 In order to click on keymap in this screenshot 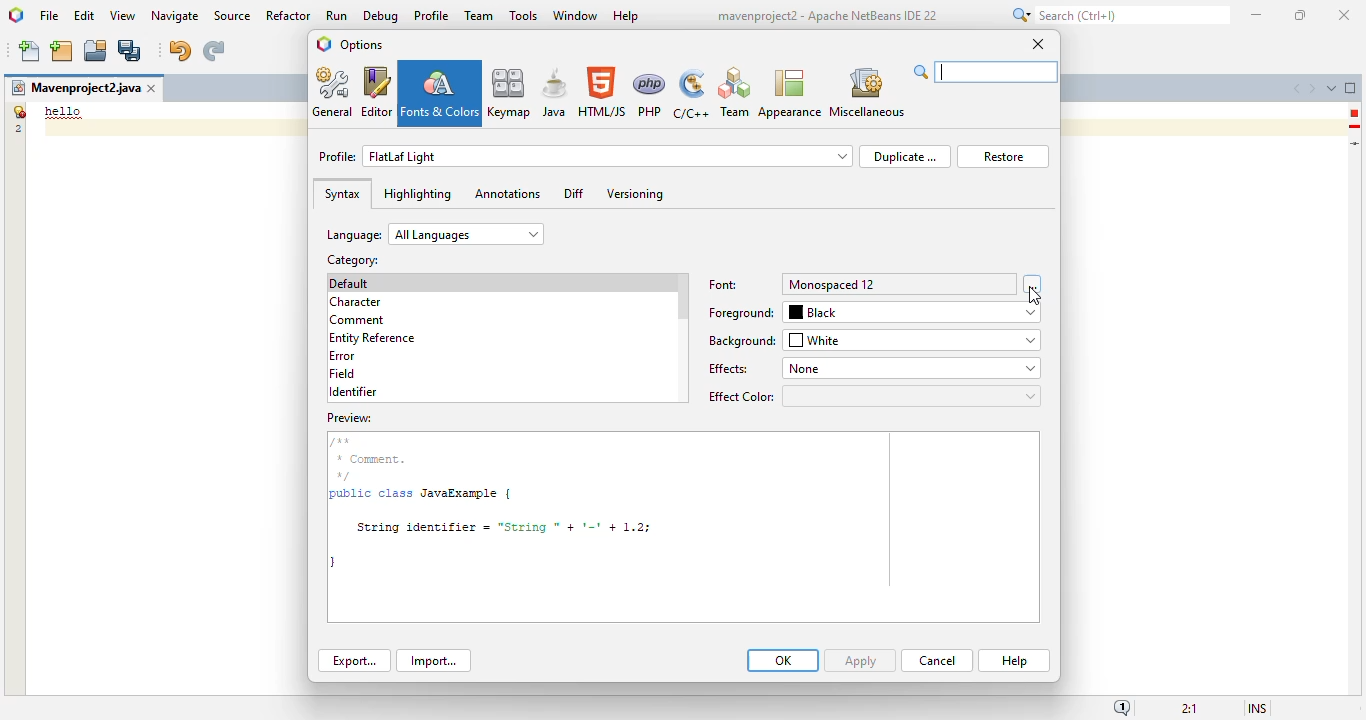, I will do `click(510, 92)`.